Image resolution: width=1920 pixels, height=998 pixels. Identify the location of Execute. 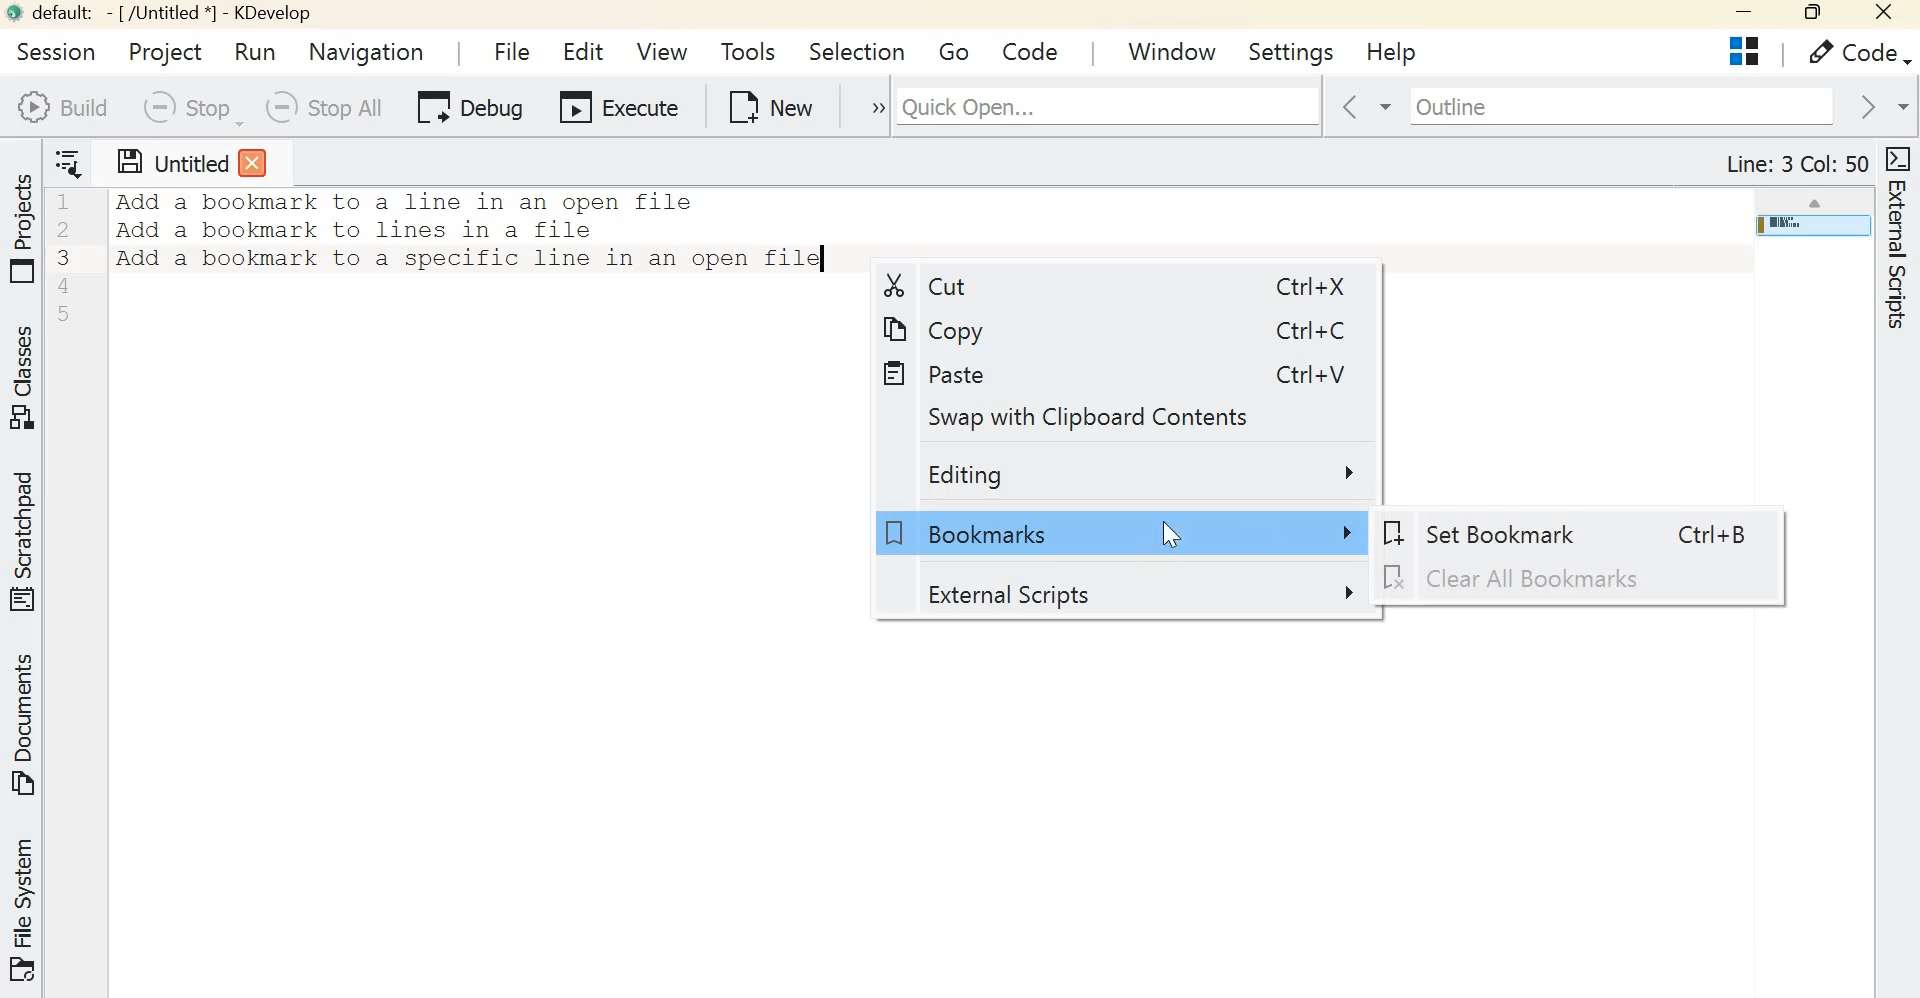
(616, 103).